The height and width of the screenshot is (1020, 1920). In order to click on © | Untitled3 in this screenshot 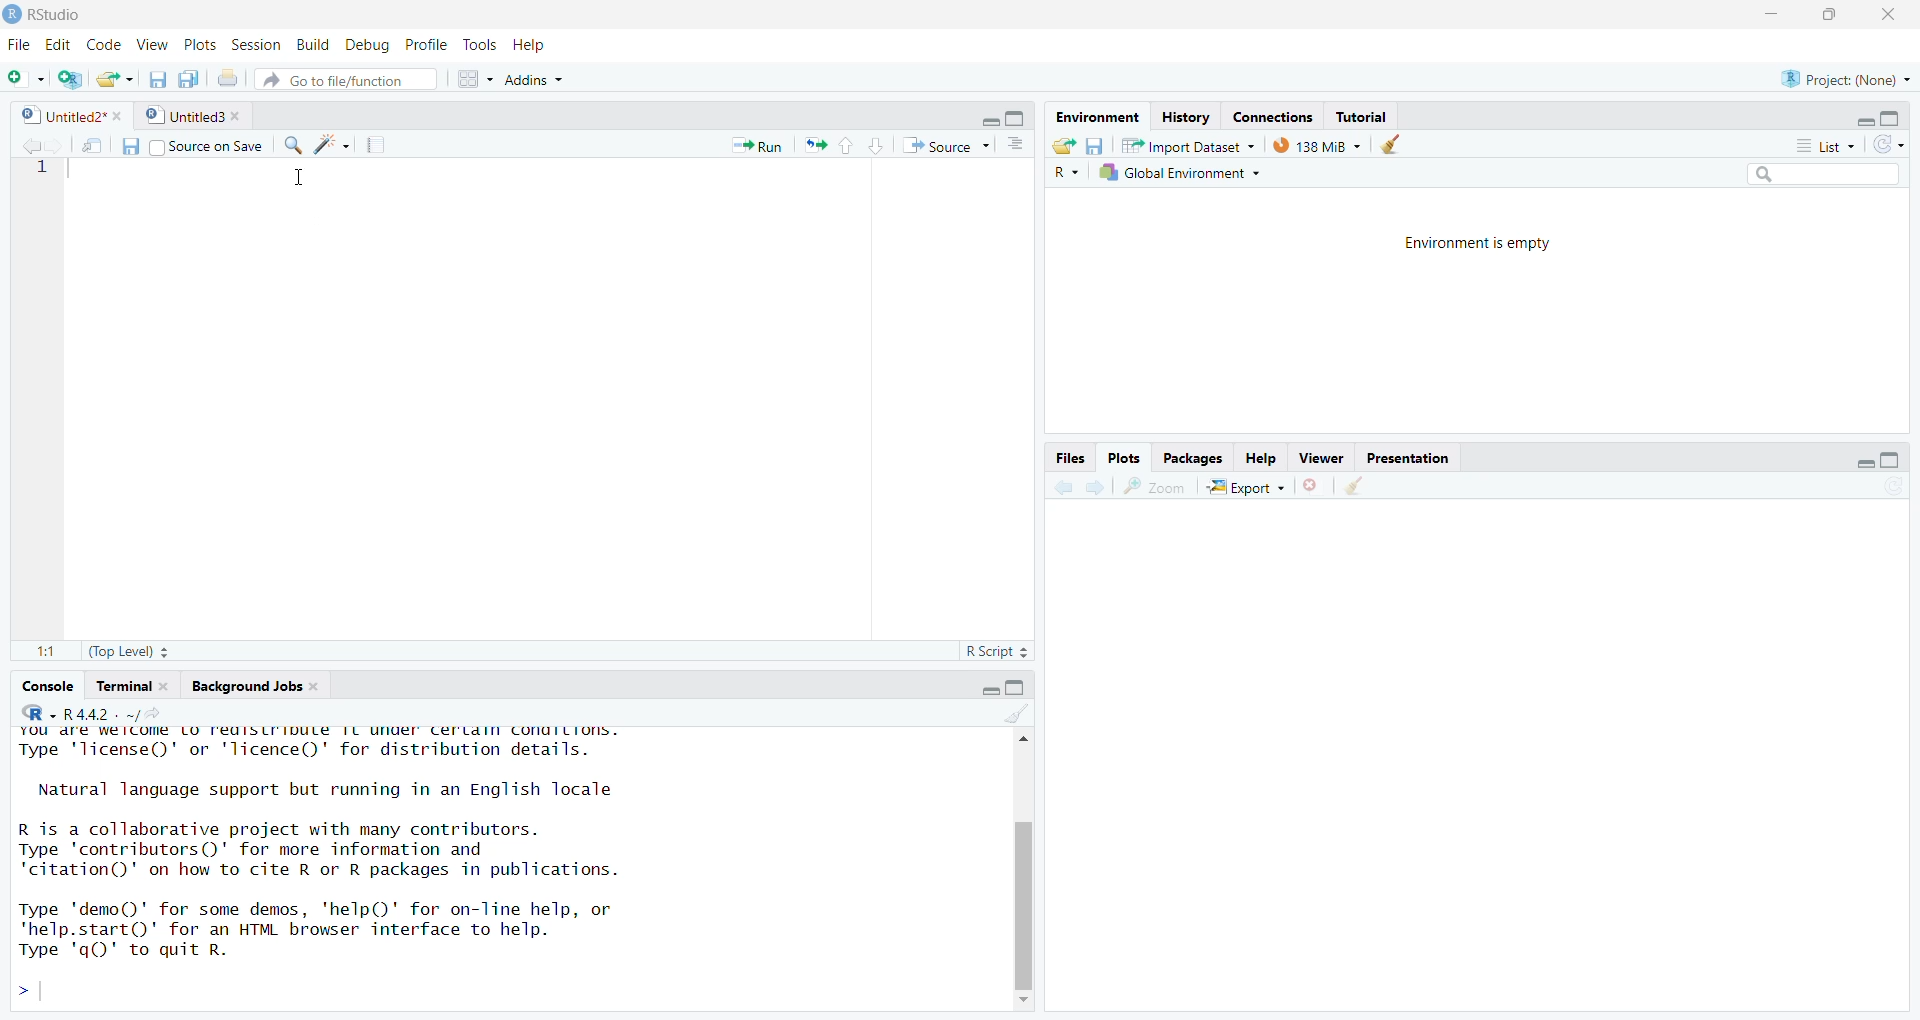, I will do `click(176, 114)`.